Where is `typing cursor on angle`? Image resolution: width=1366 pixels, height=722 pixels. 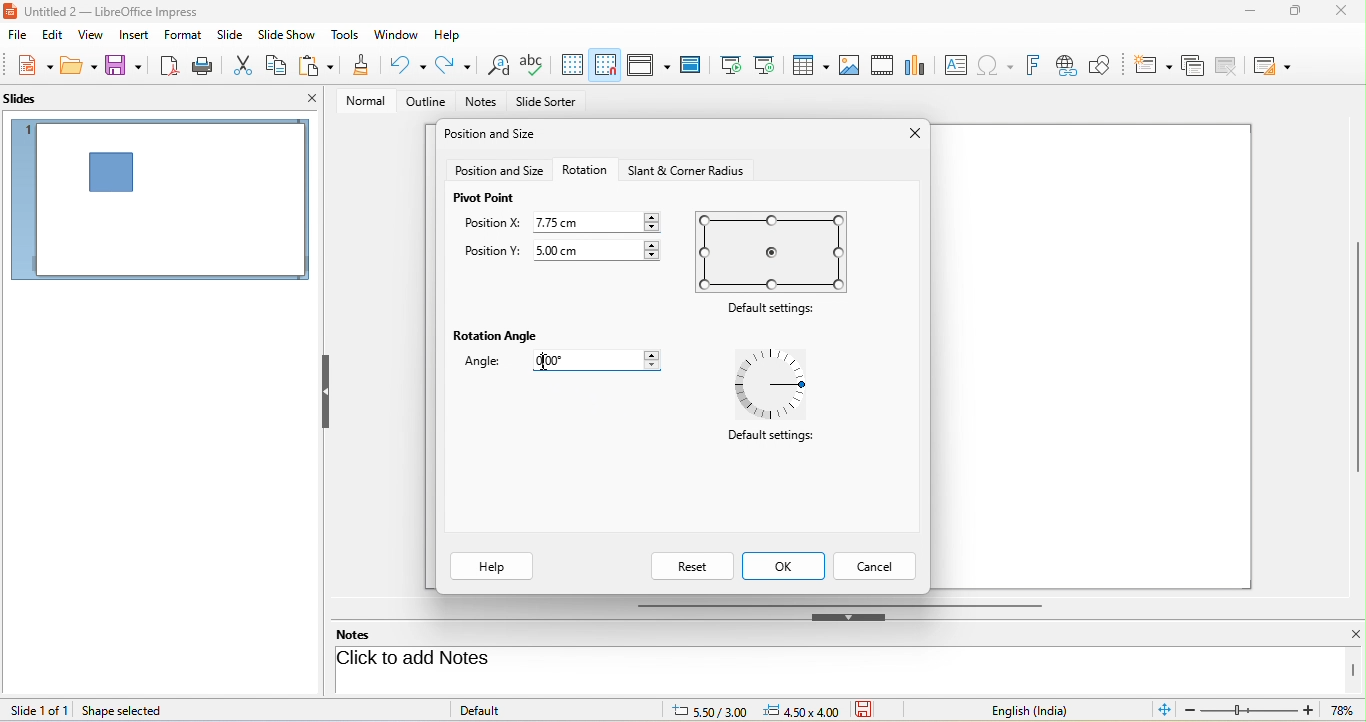 typing cursor on angle is located at coordinates (545, 363).